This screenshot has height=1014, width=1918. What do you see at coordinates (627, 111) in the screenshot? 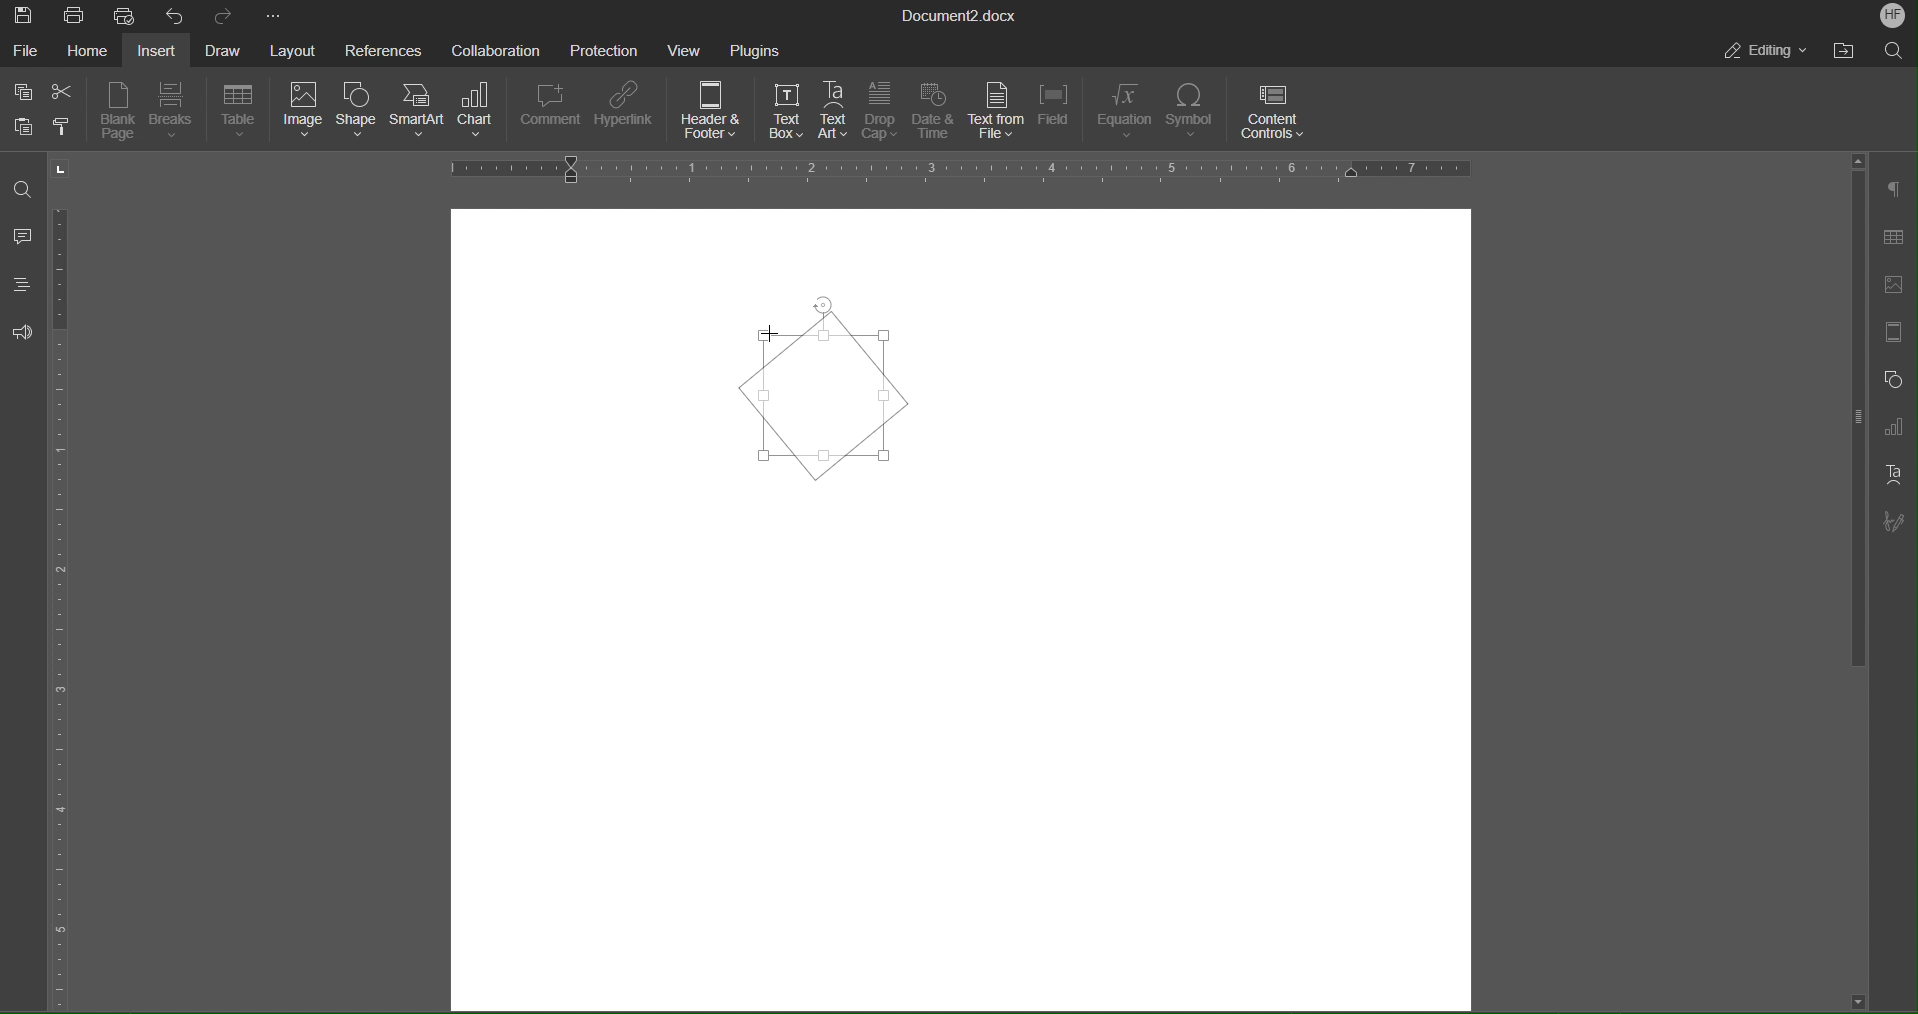
I see `Hyperlink` at bounding box center [627, 111].